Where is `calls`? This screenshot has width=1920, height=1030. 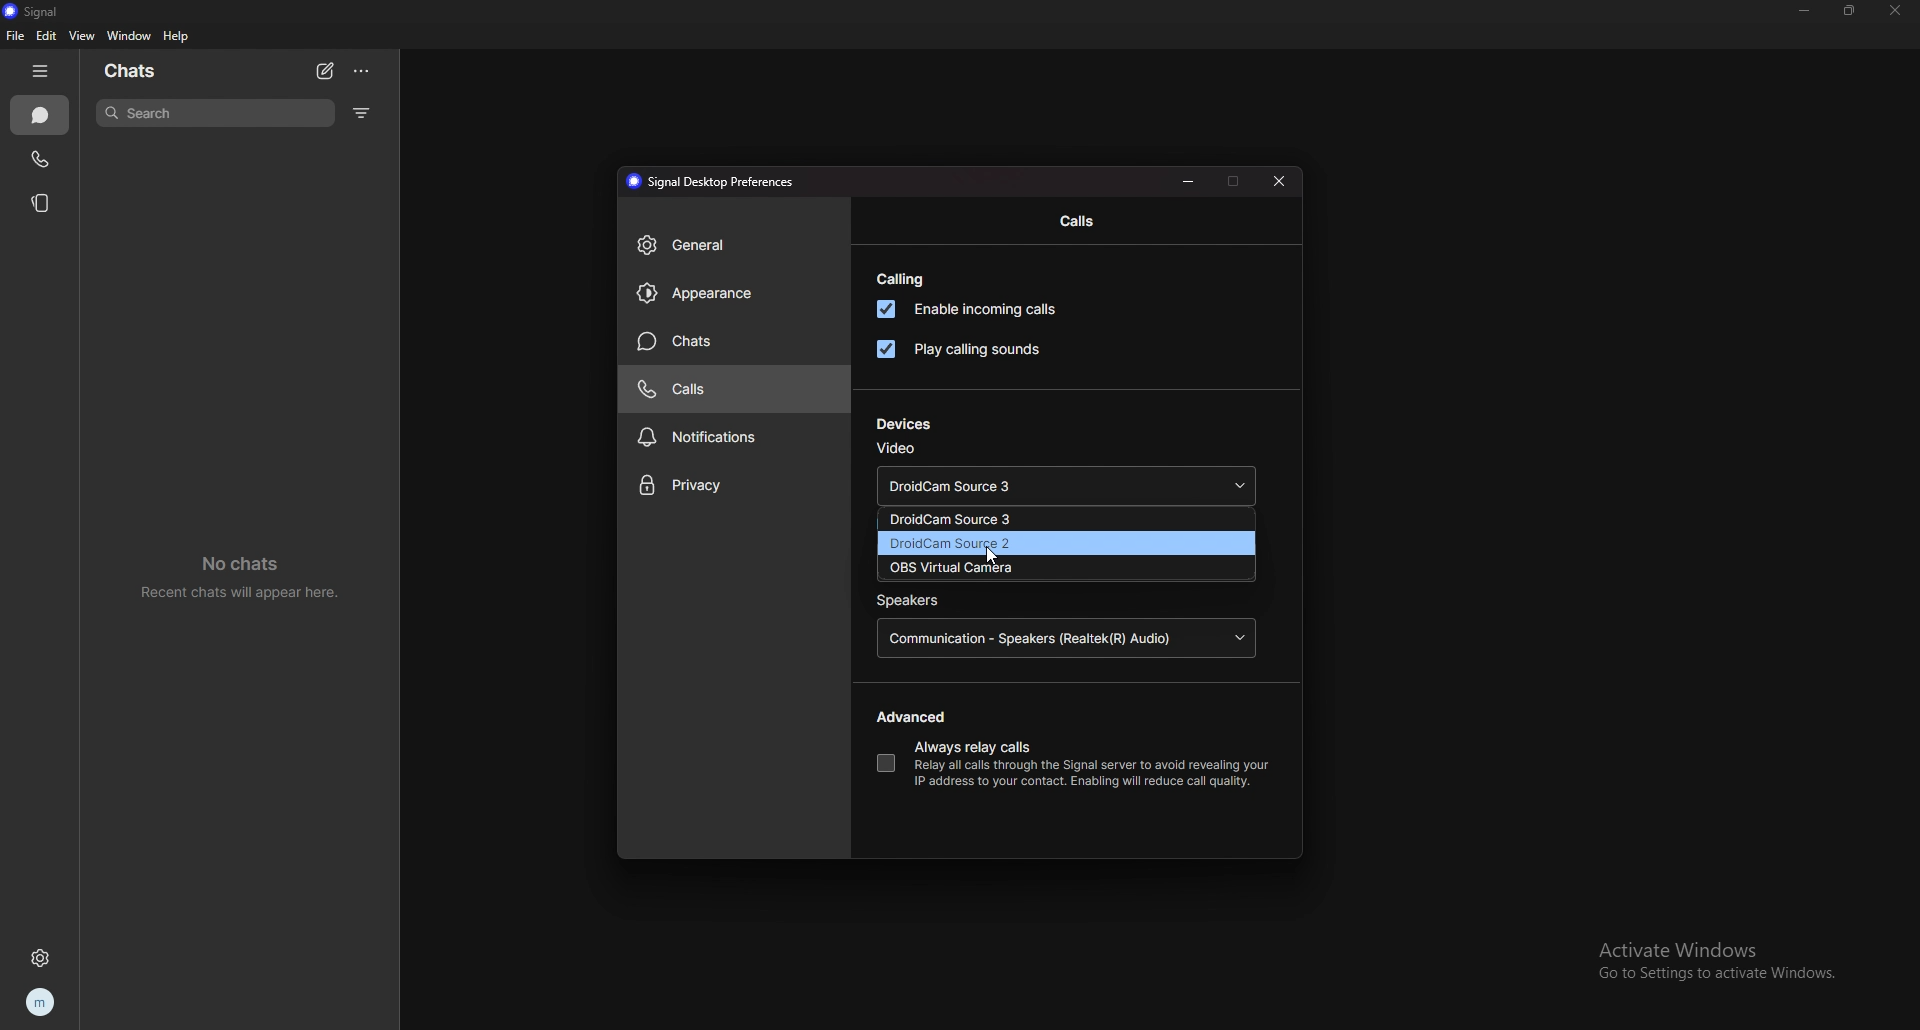 calls is located at coordinates (41, 157).